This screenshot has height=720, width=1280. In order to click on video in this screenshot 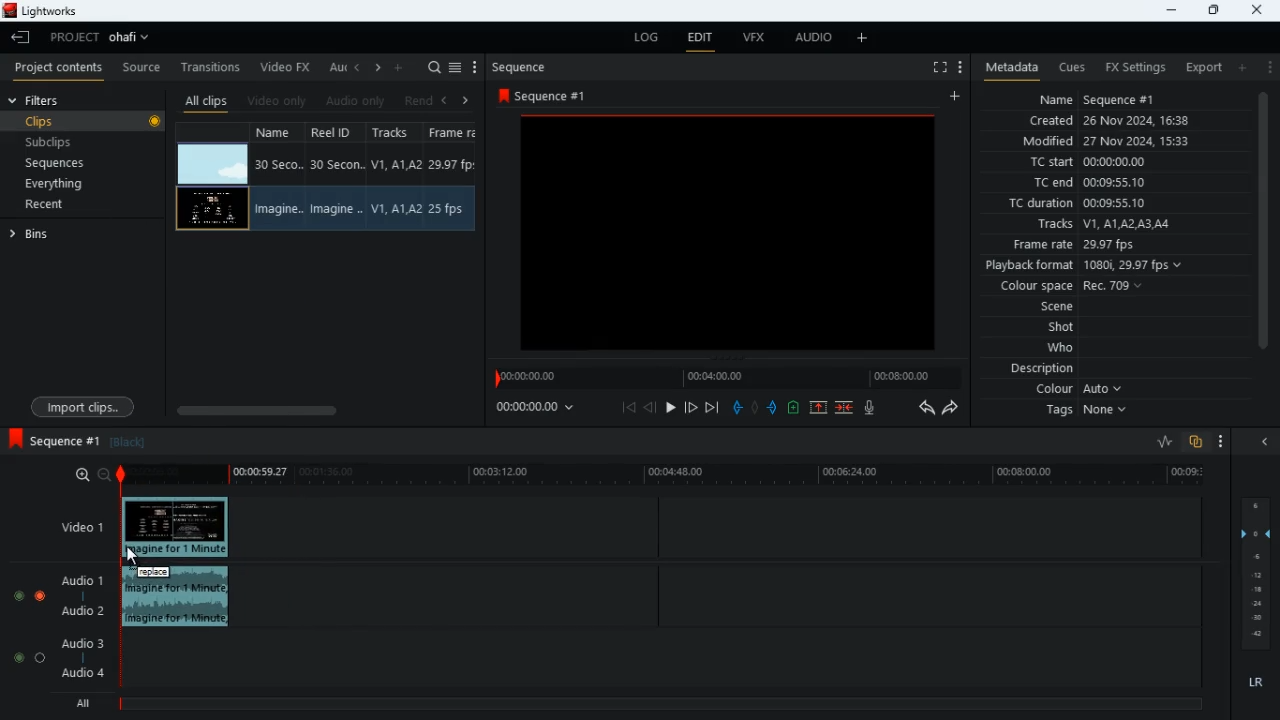, I will do `click(212, 208)`.